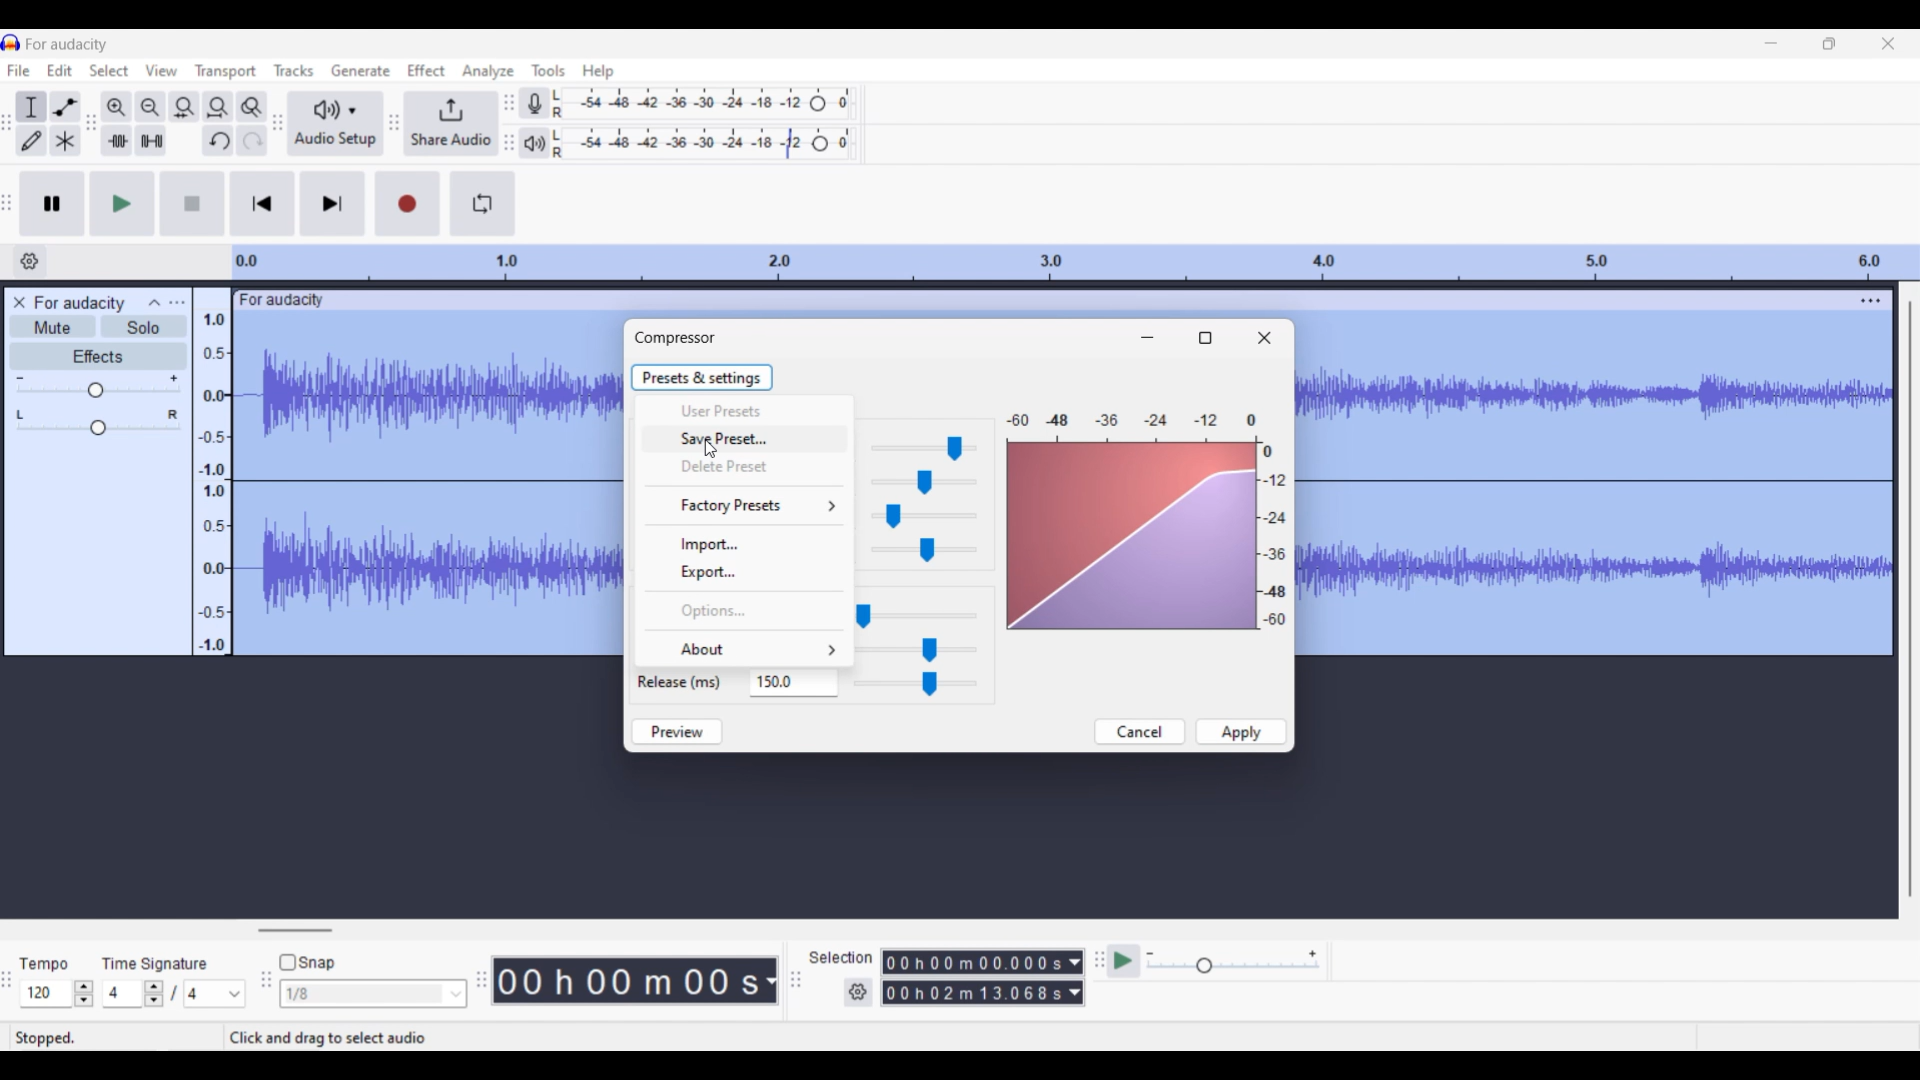 This screenshot has width=1920, height=1080. I want to click on Delete preset, so click(746, 465).